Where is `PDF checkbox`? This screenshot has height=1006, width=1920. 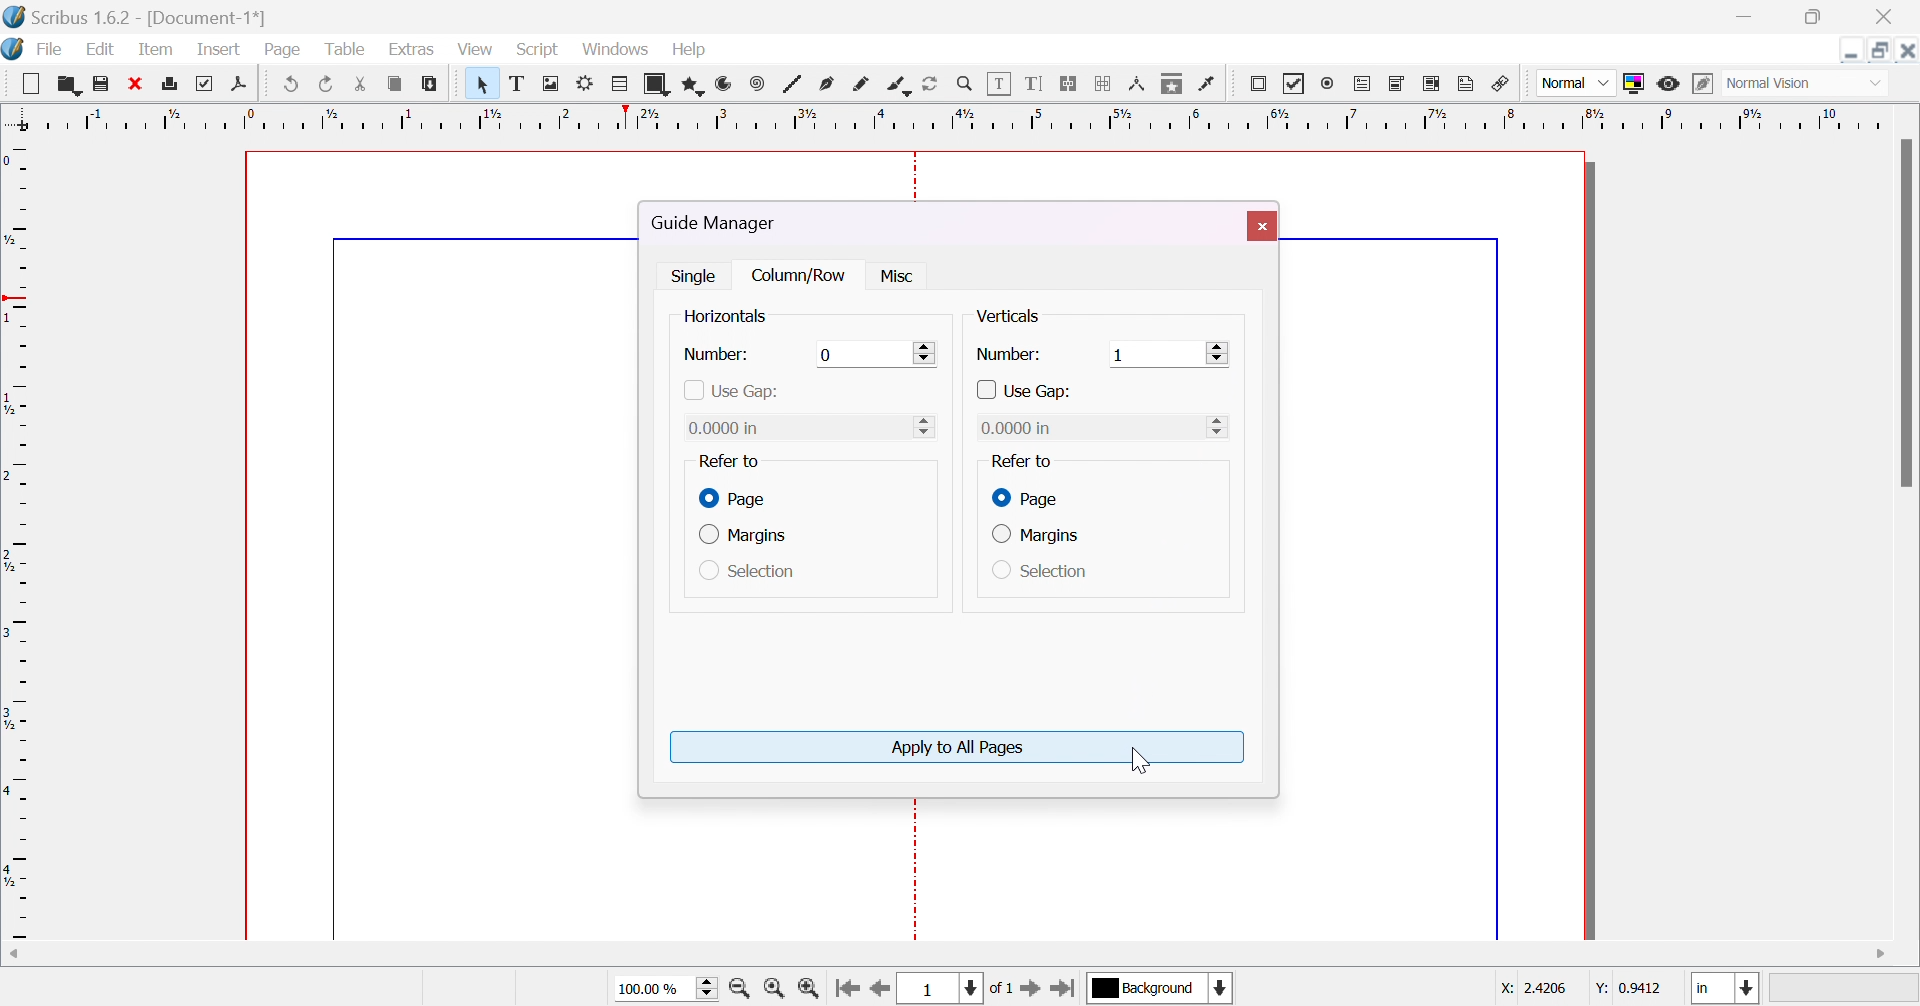 PDF checkbox is located at coordinates (1296, 84).